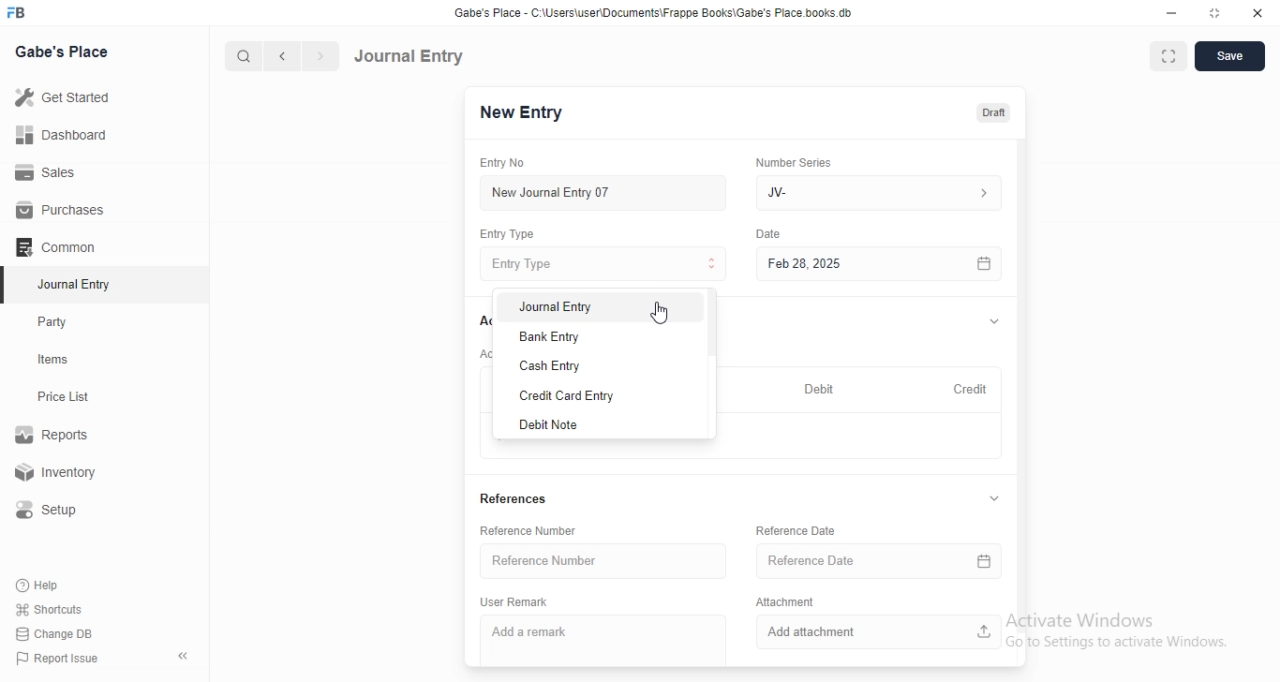 Image resolution: width=1280 pixels, height=682 pixels. Describe the element at coordinates (553, 367) in the screenshot. I see `Cash Entry` at that location.